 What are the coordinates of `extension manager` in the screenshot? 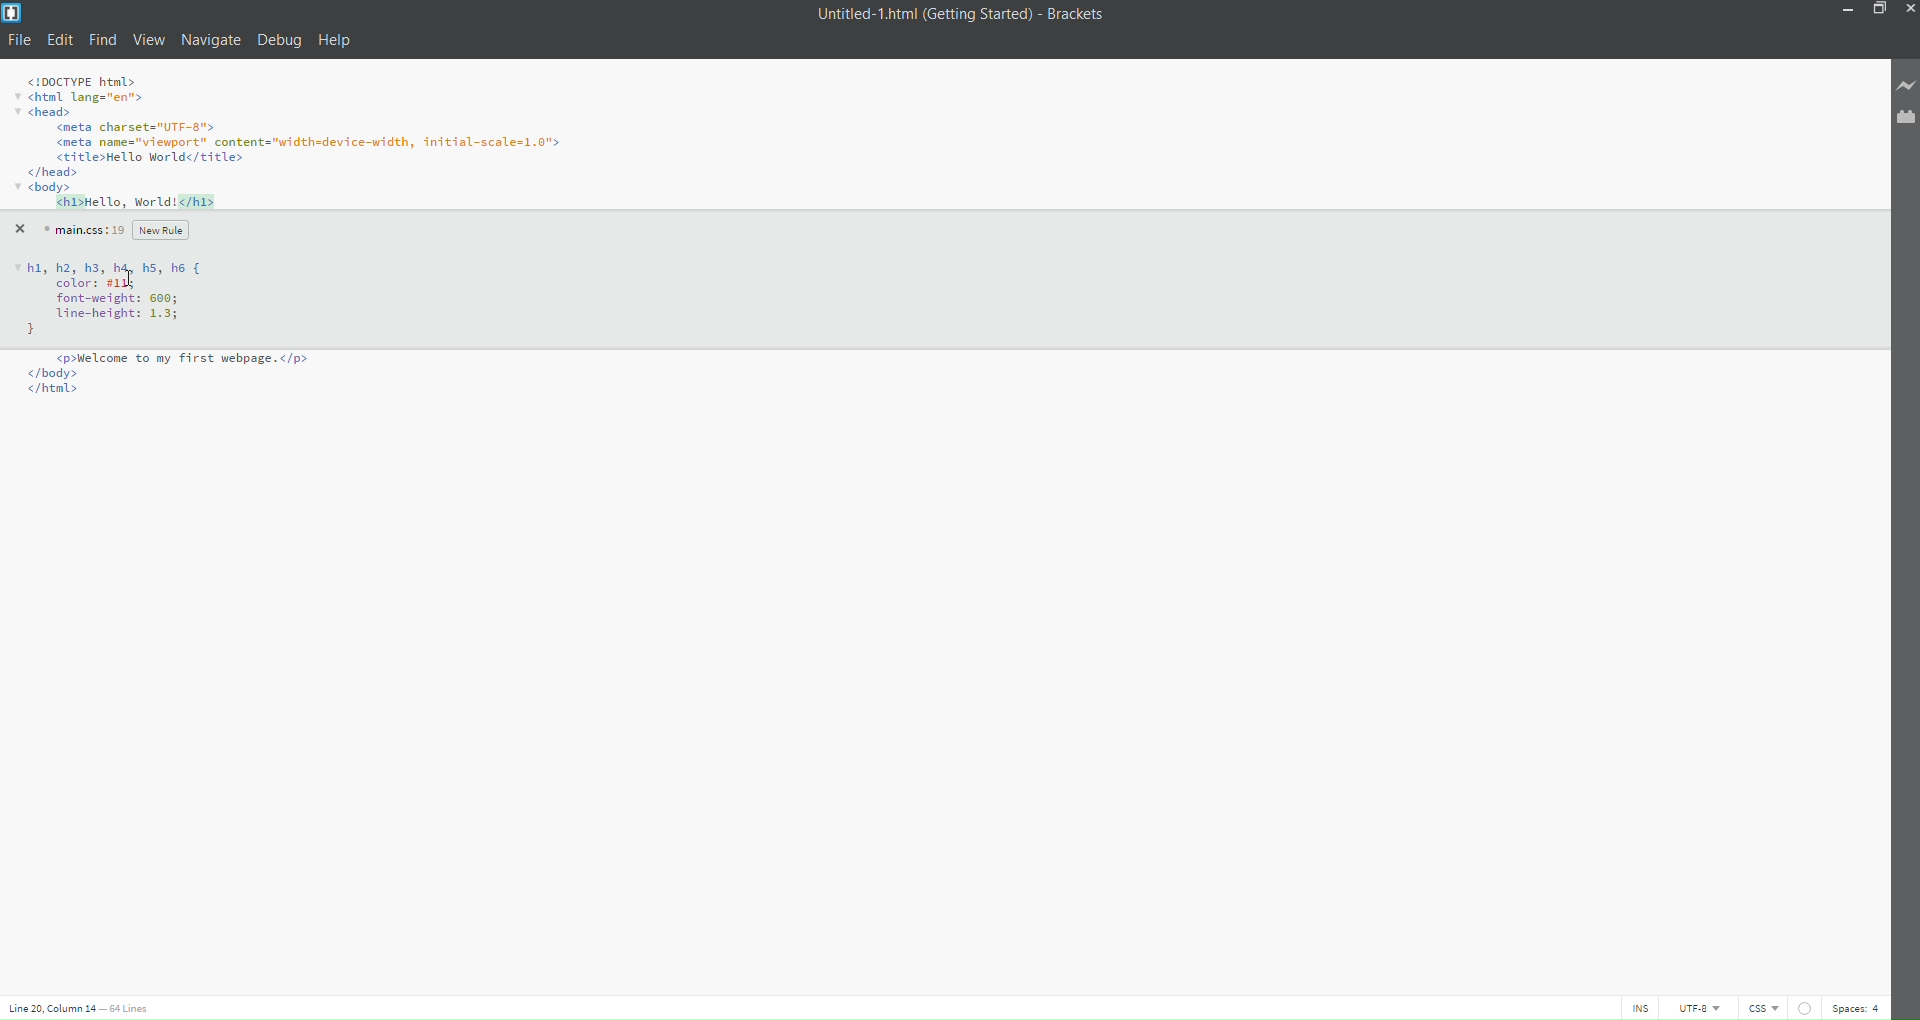 It's located at (1901, 117).